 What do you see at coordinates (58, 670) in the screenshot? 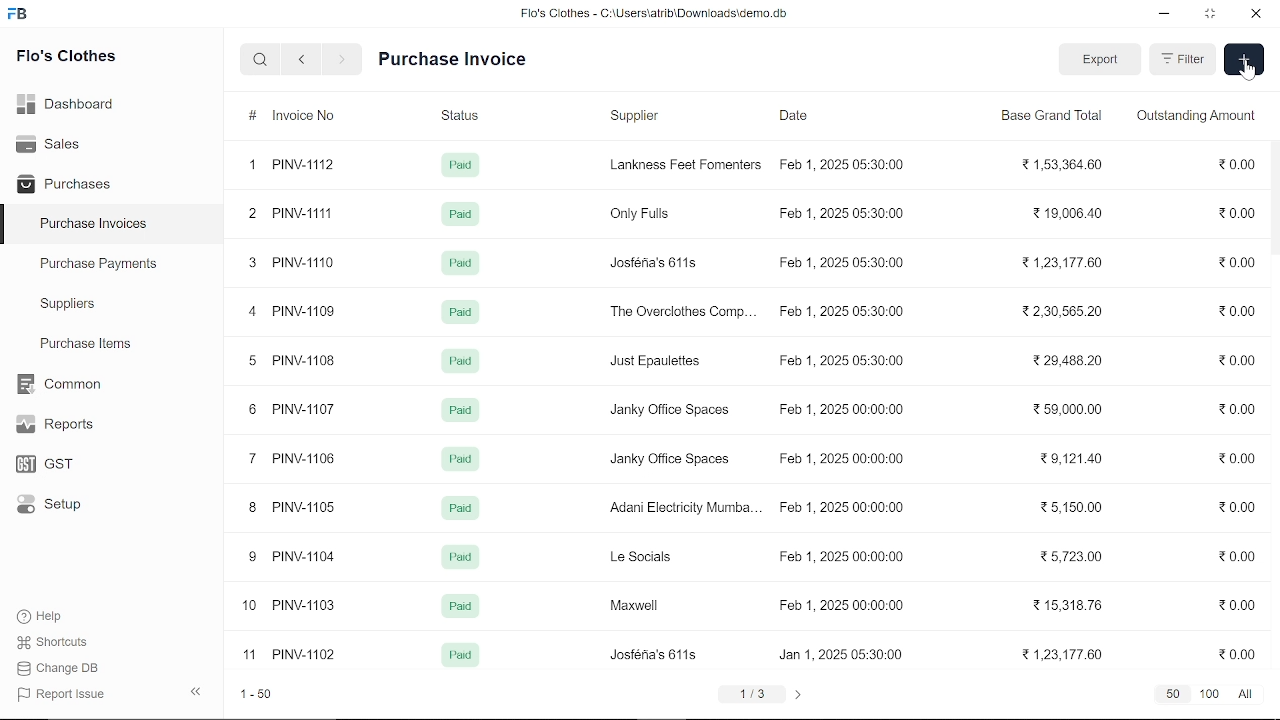
I see `Change DB` at bounding box center [58, 670].